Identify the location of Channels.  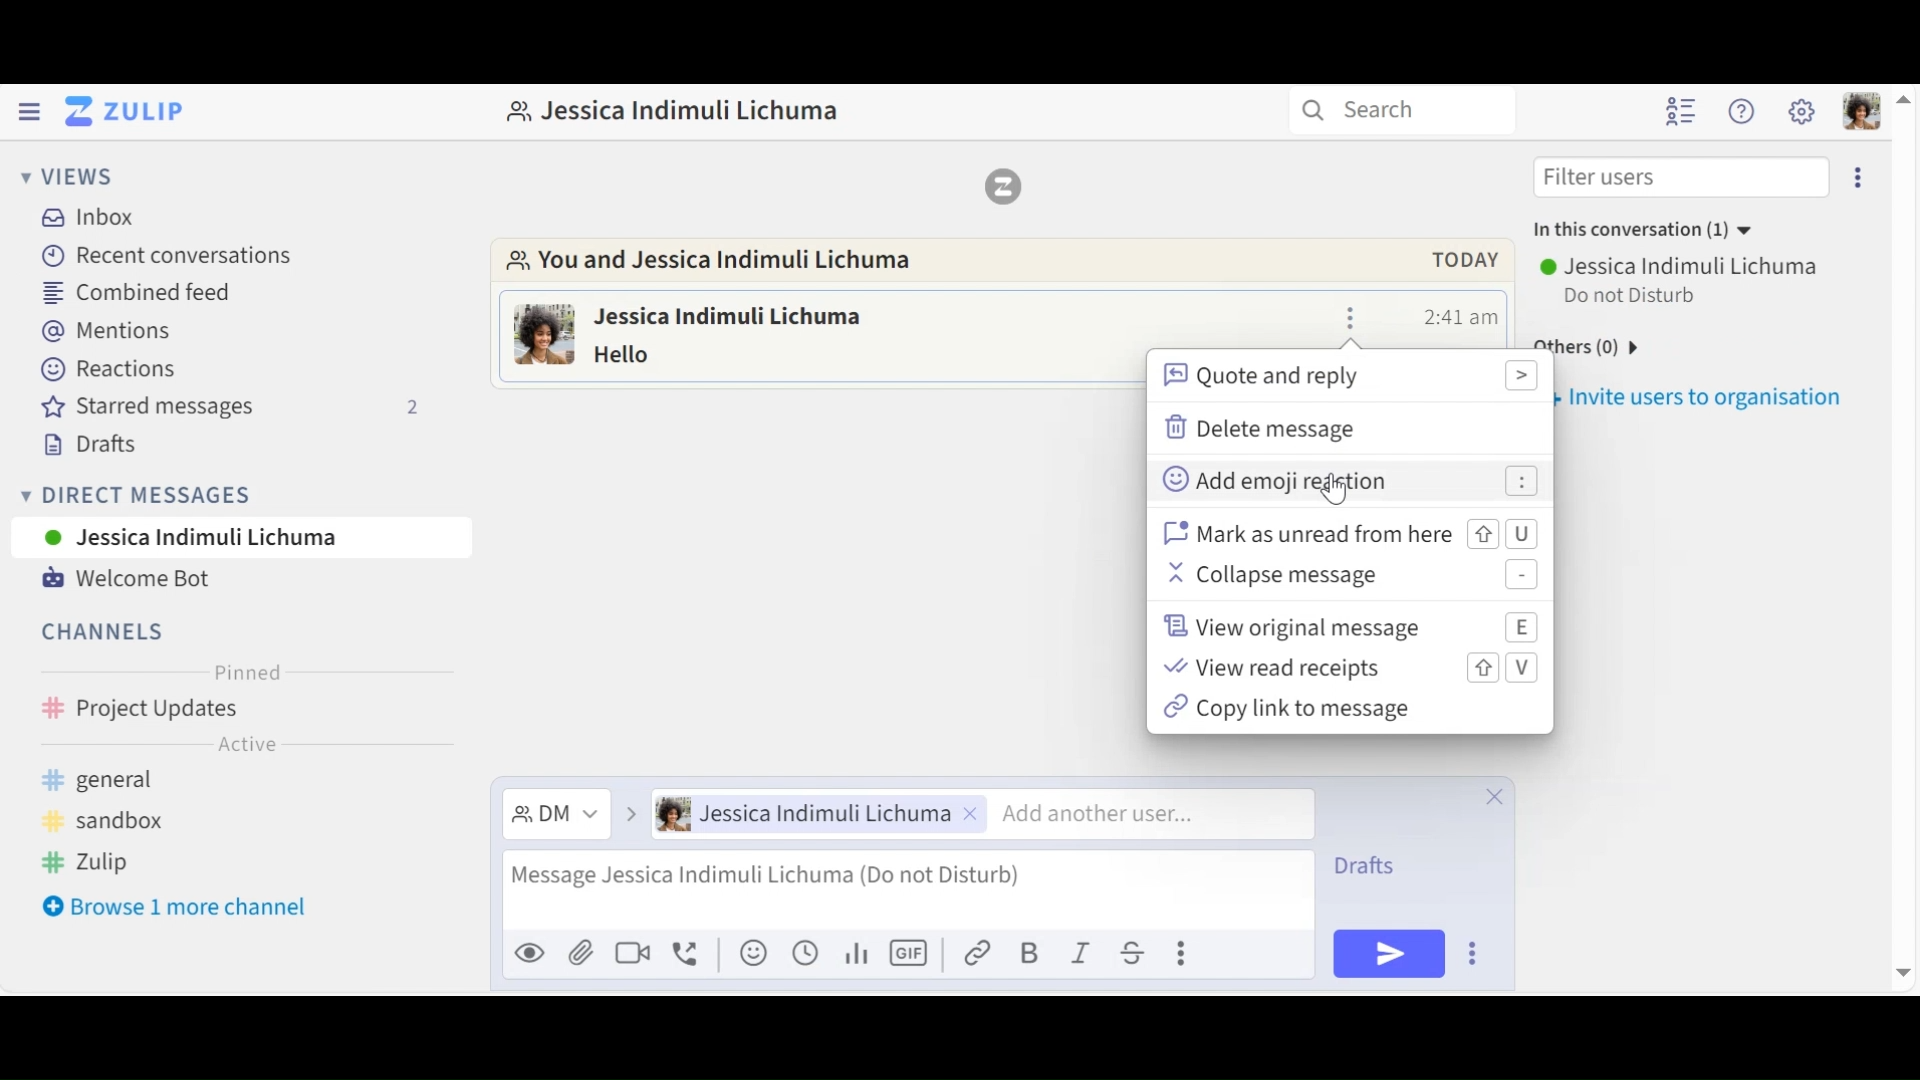
(105, 634).